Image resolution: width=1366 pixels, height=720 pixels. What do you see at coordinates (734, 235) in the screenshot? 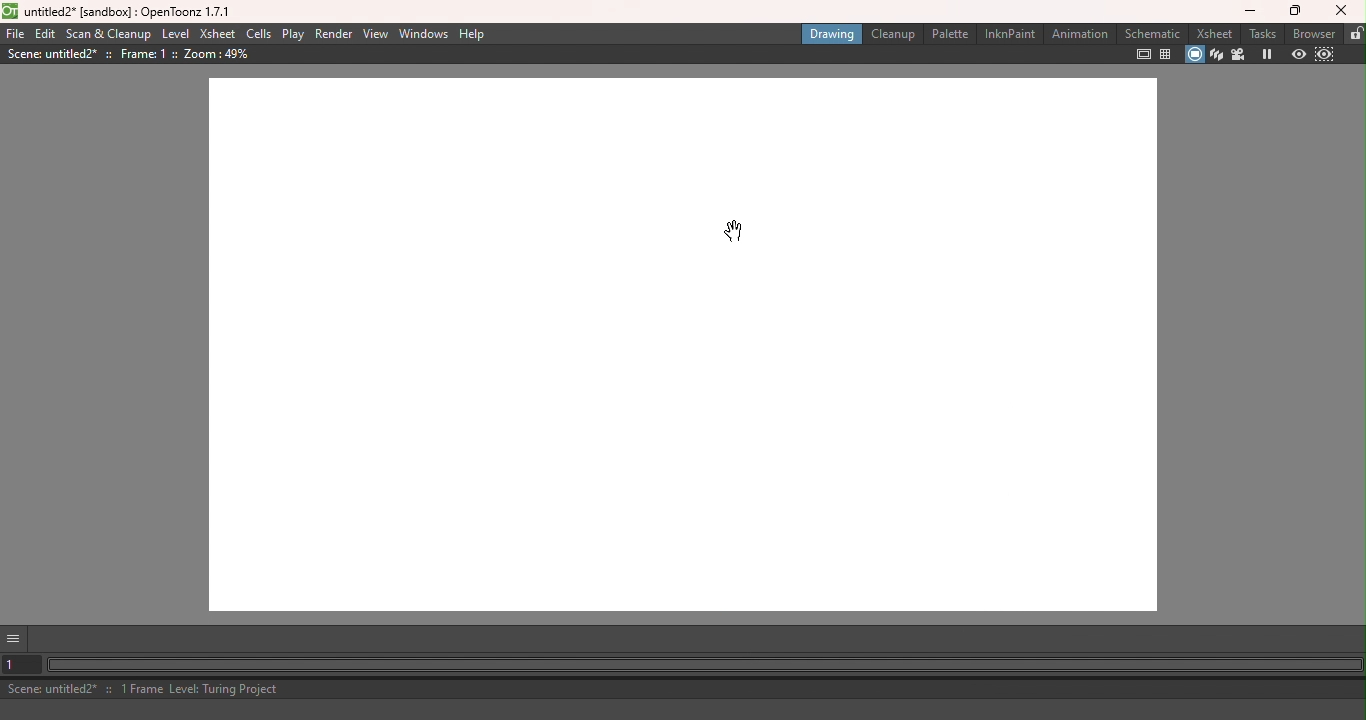
I see `Cursor` at bounding box center [734, 235].